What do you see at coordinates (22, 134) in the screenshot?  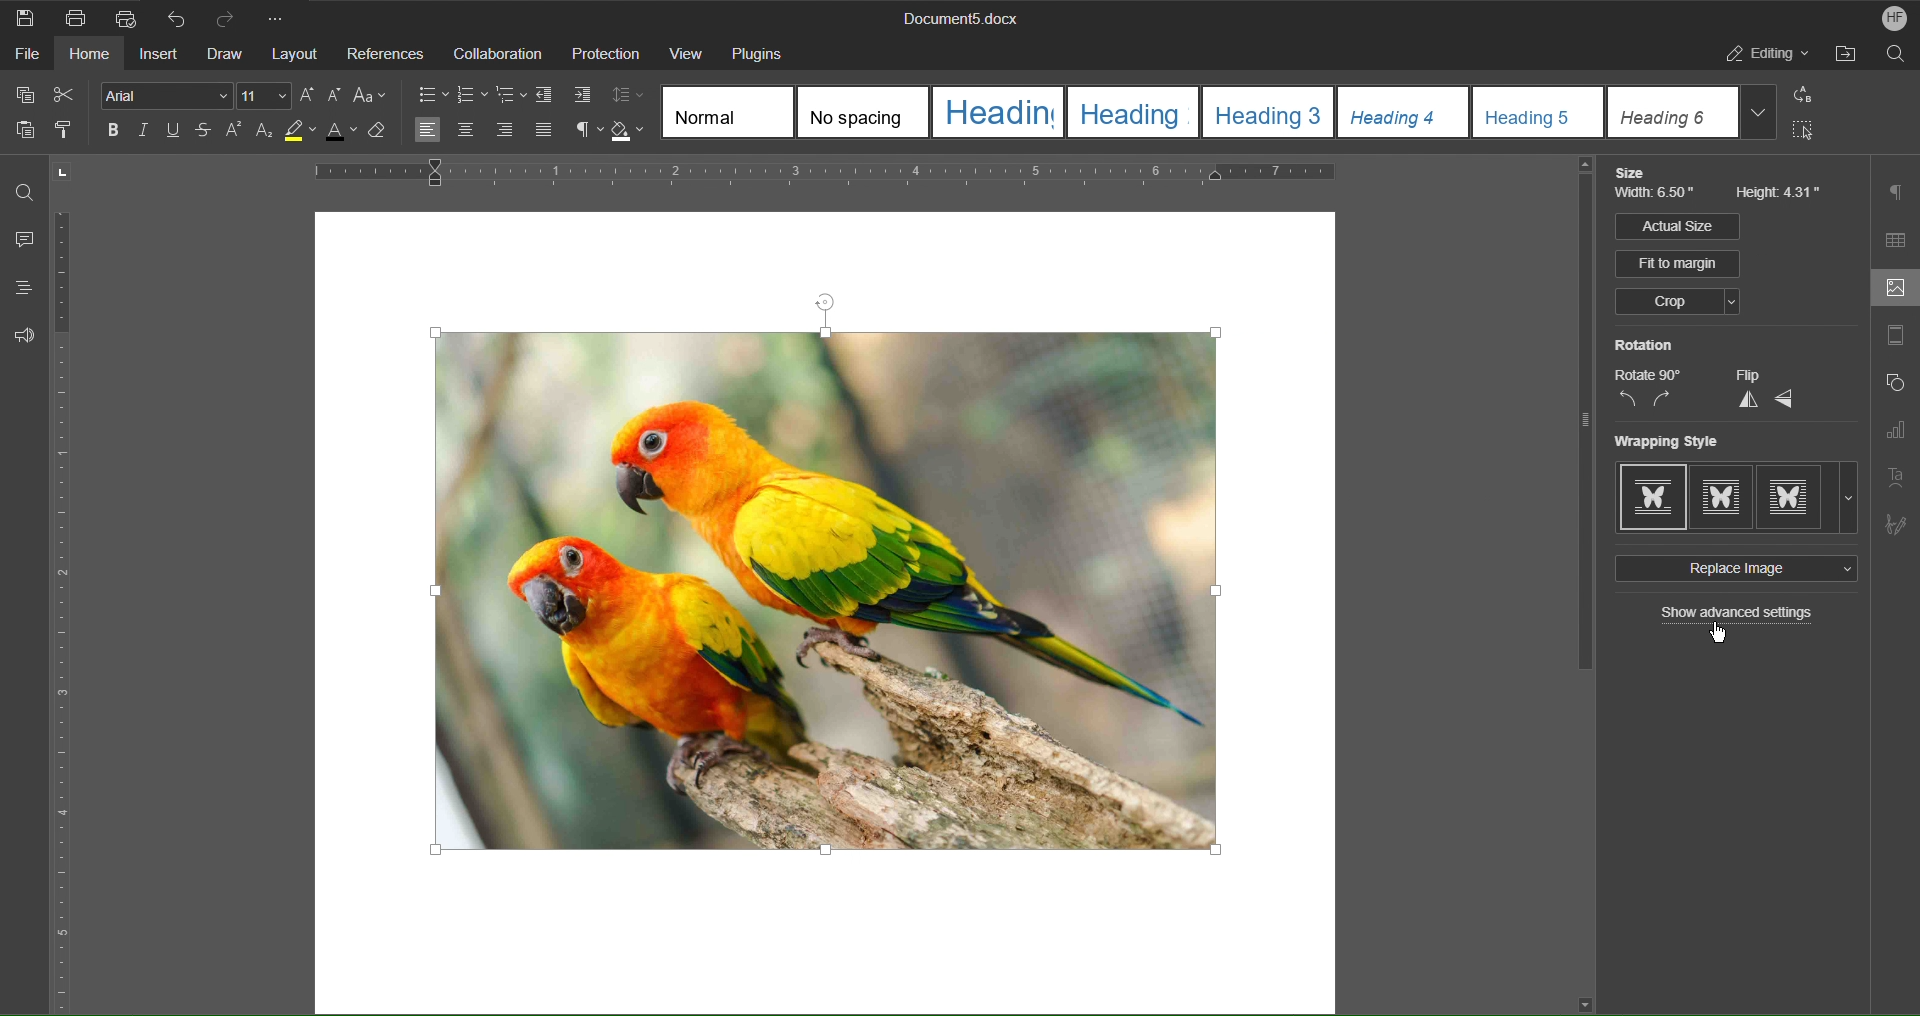 I see `Paste` at bounding box center [22, 134].